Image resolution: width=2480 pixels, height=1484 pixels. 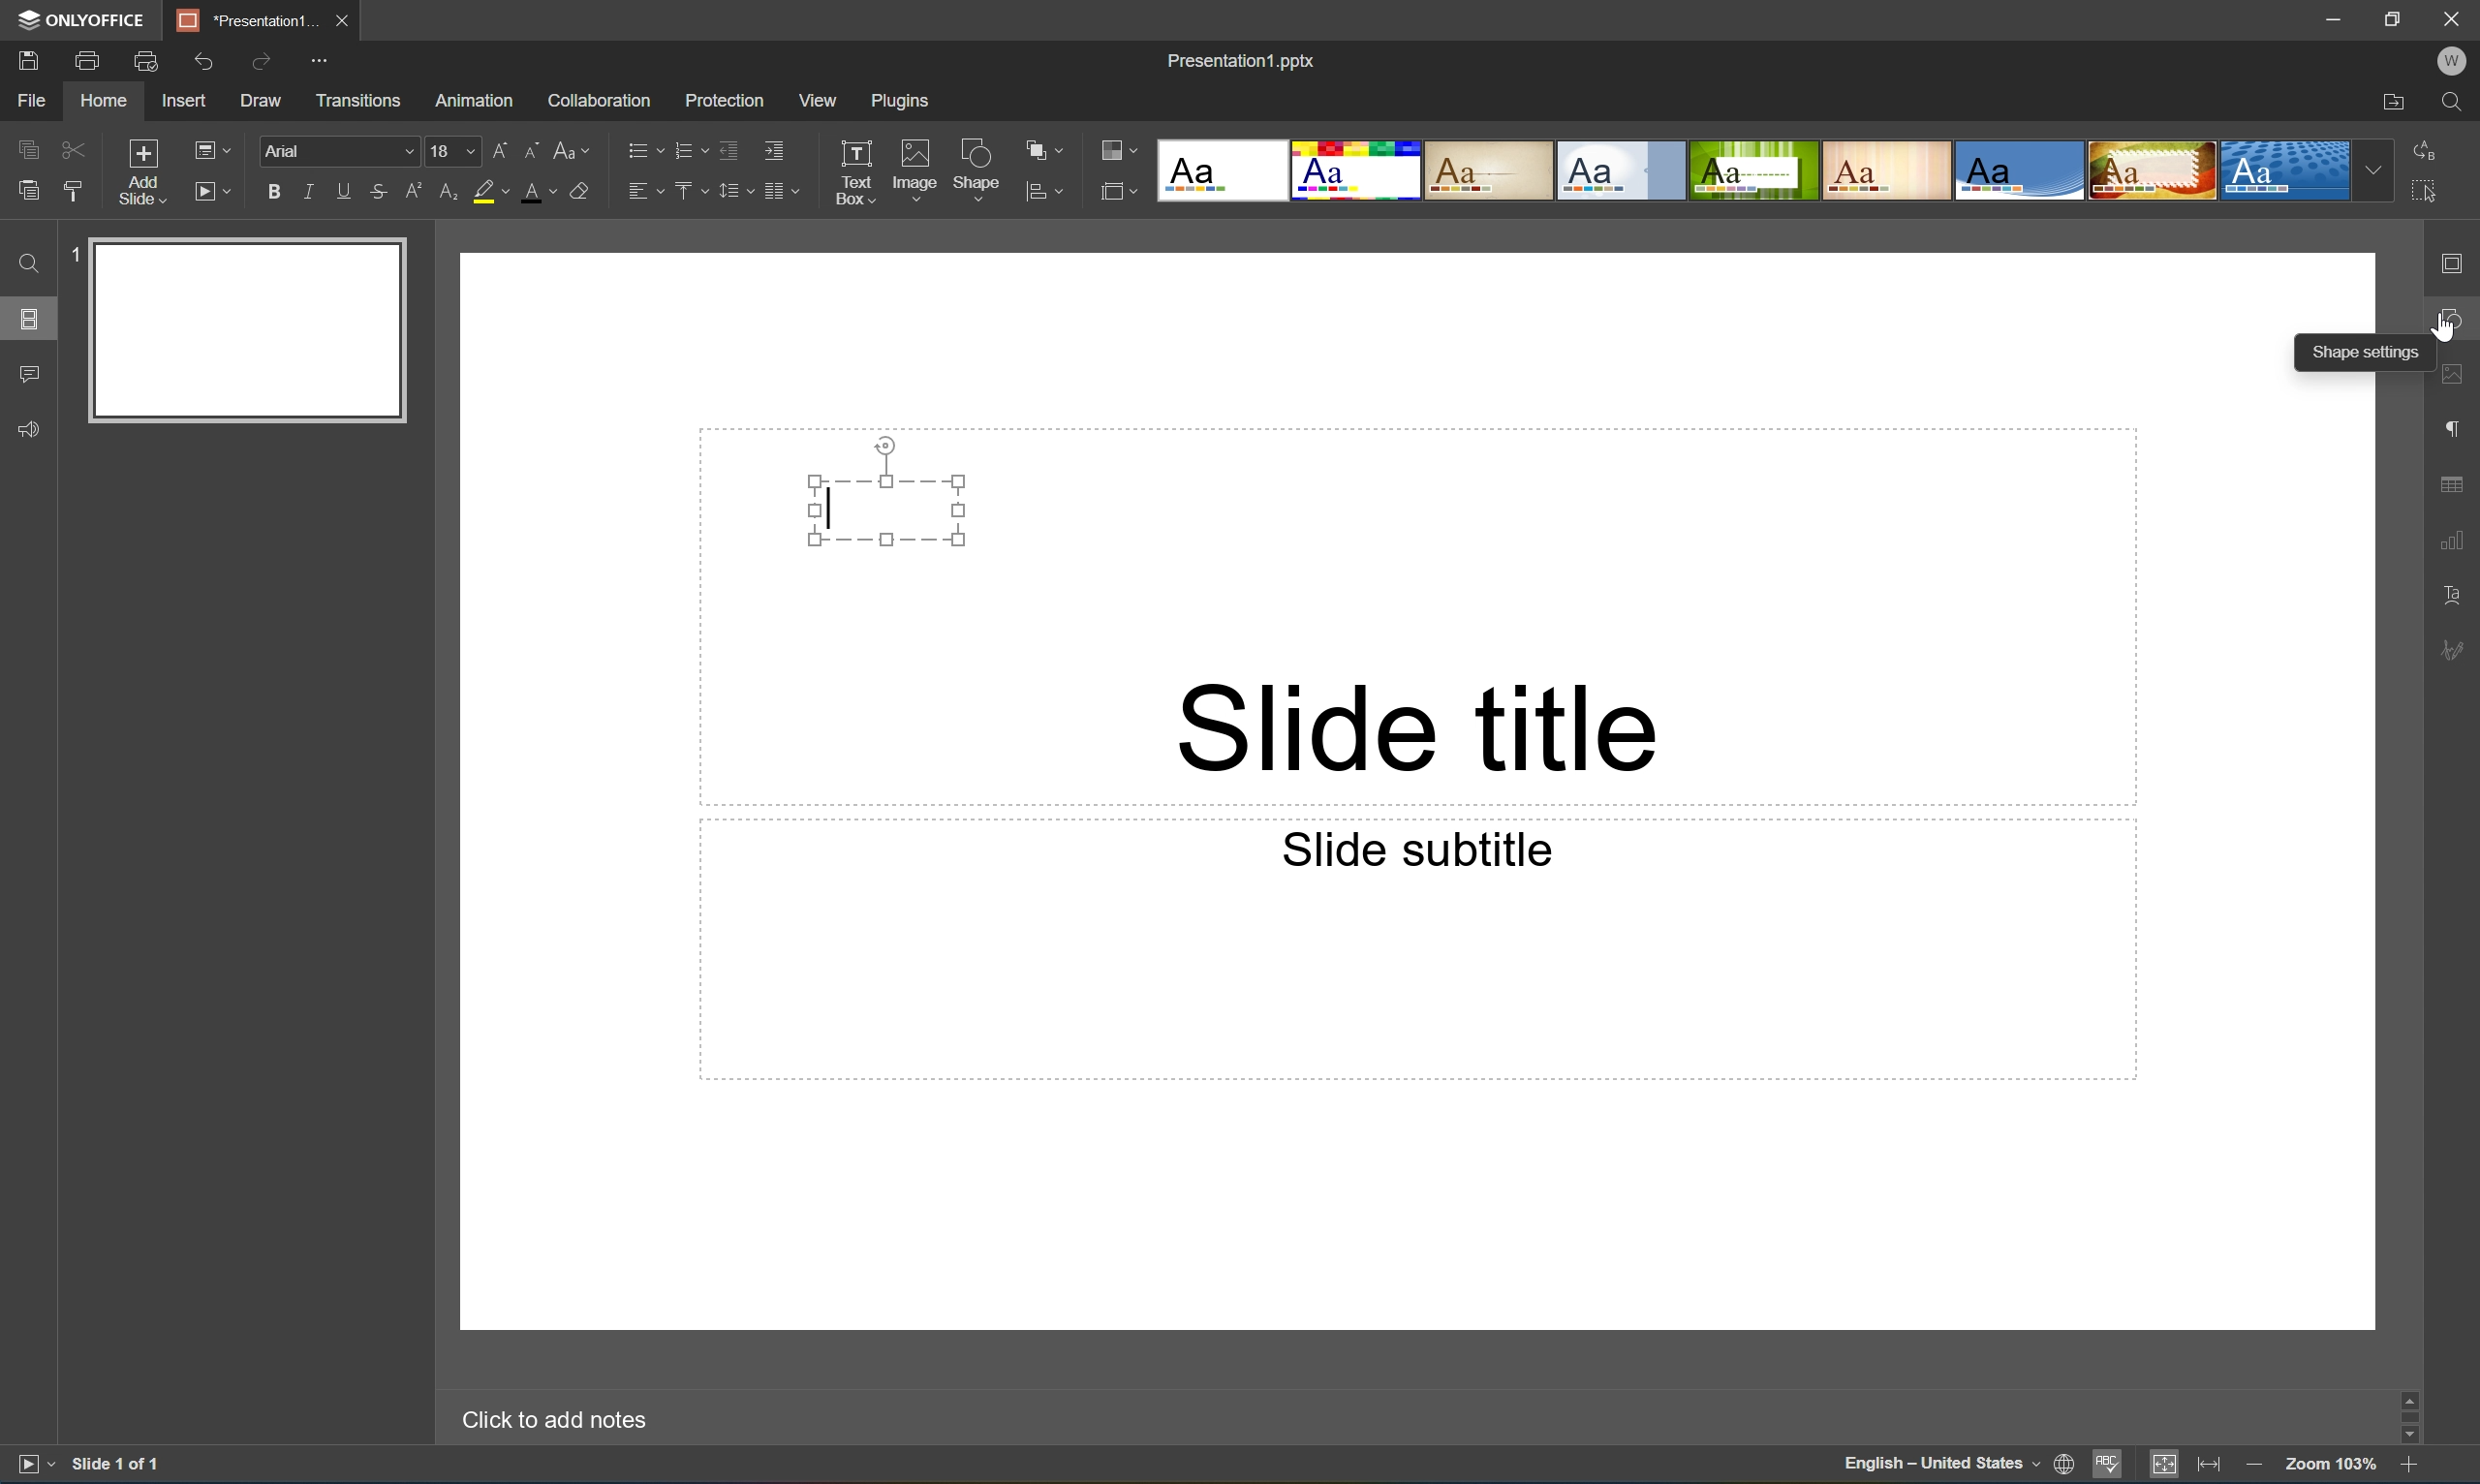 What do you see at coordinates (2431, 197) in the screenshot?
I see `Select all` at bounding box center [2431, 197].